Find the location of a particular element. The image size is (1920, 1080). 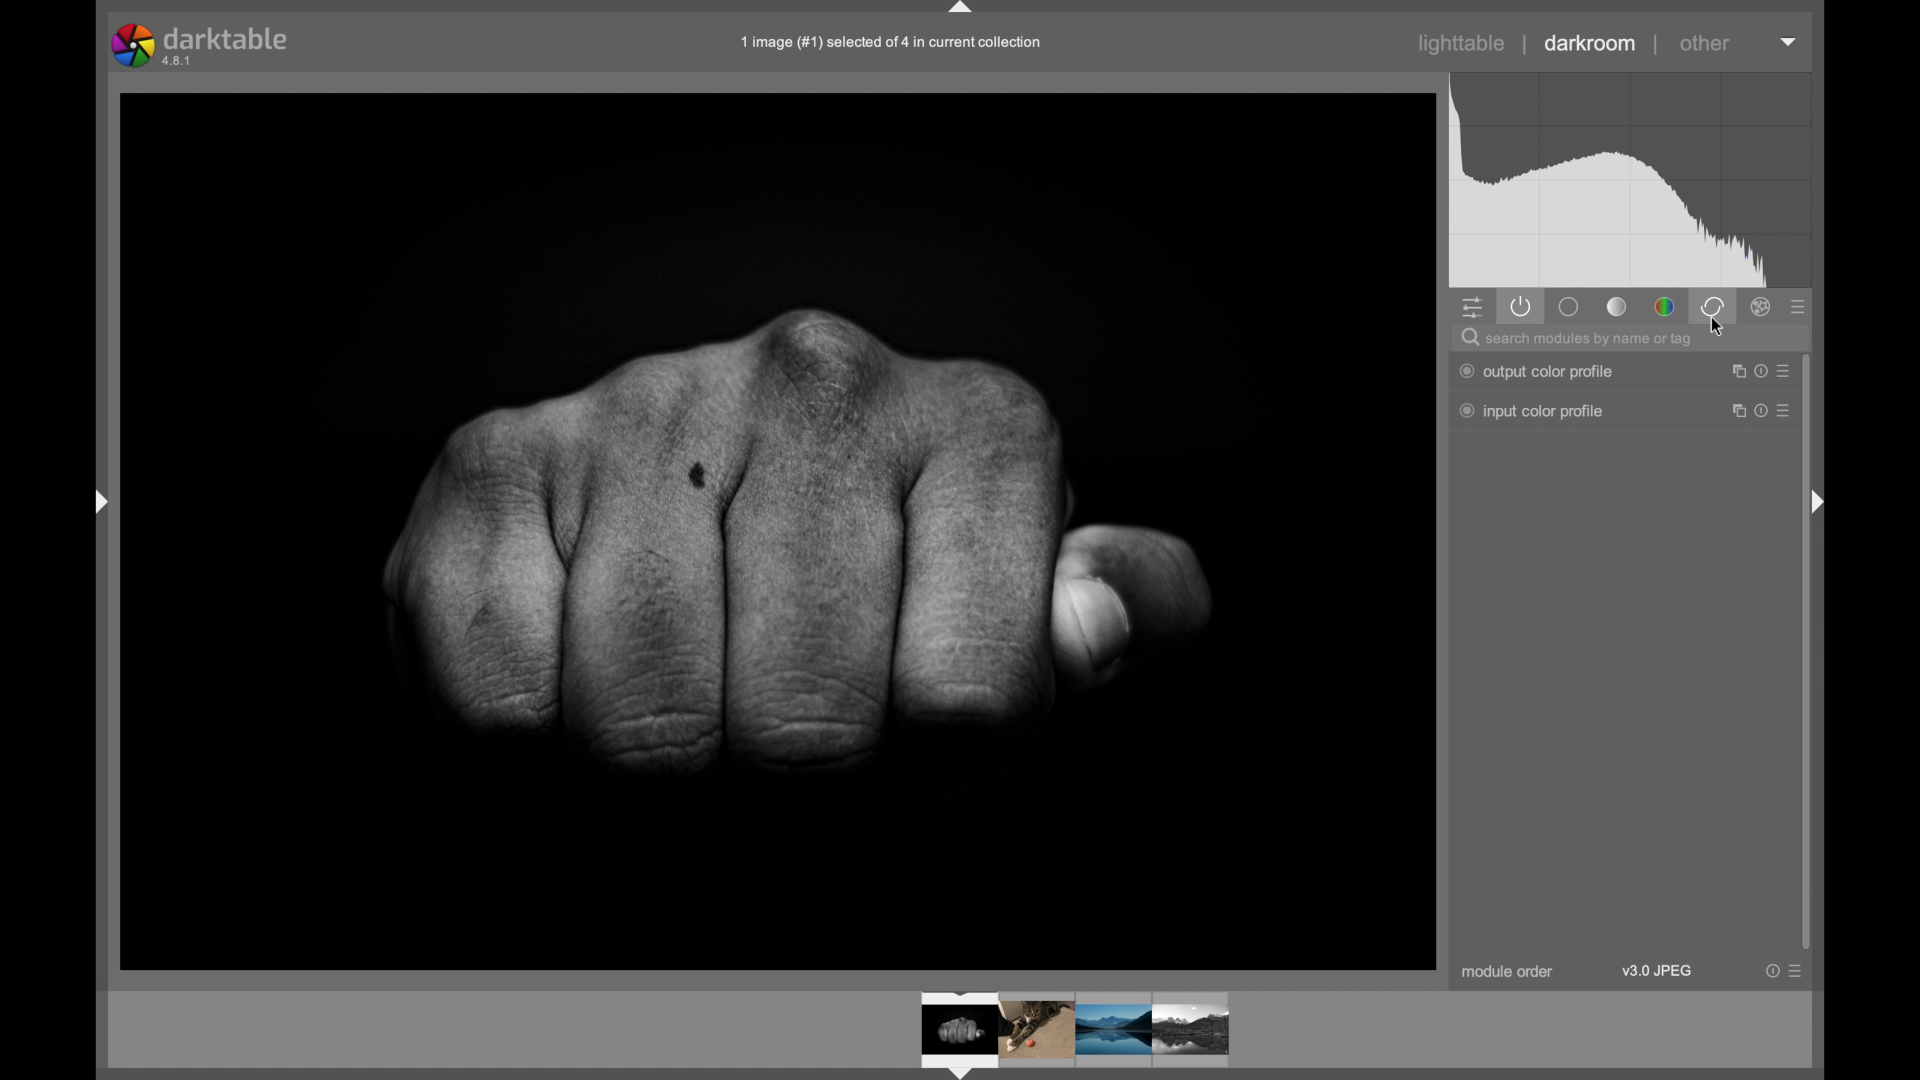

input order profile is located at coordinates (1535, 411).